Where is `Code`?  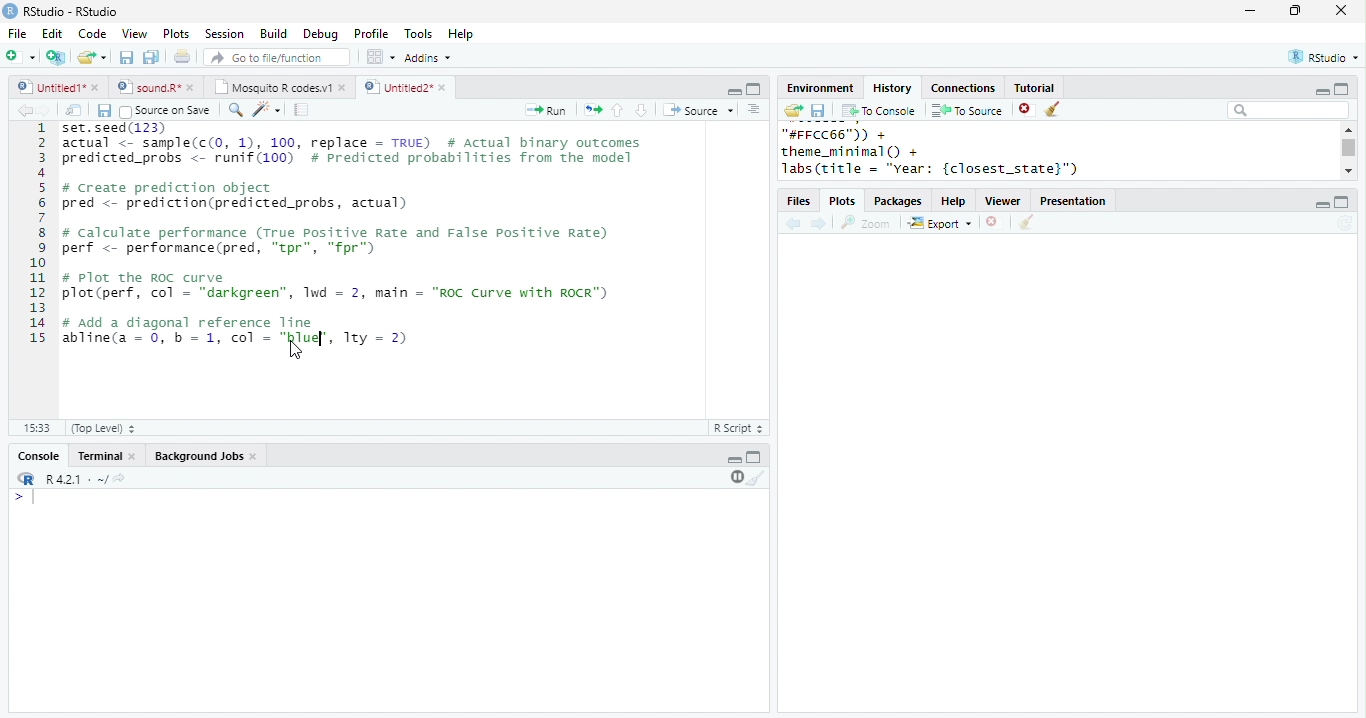
Code is located at coordinates (92, 33).